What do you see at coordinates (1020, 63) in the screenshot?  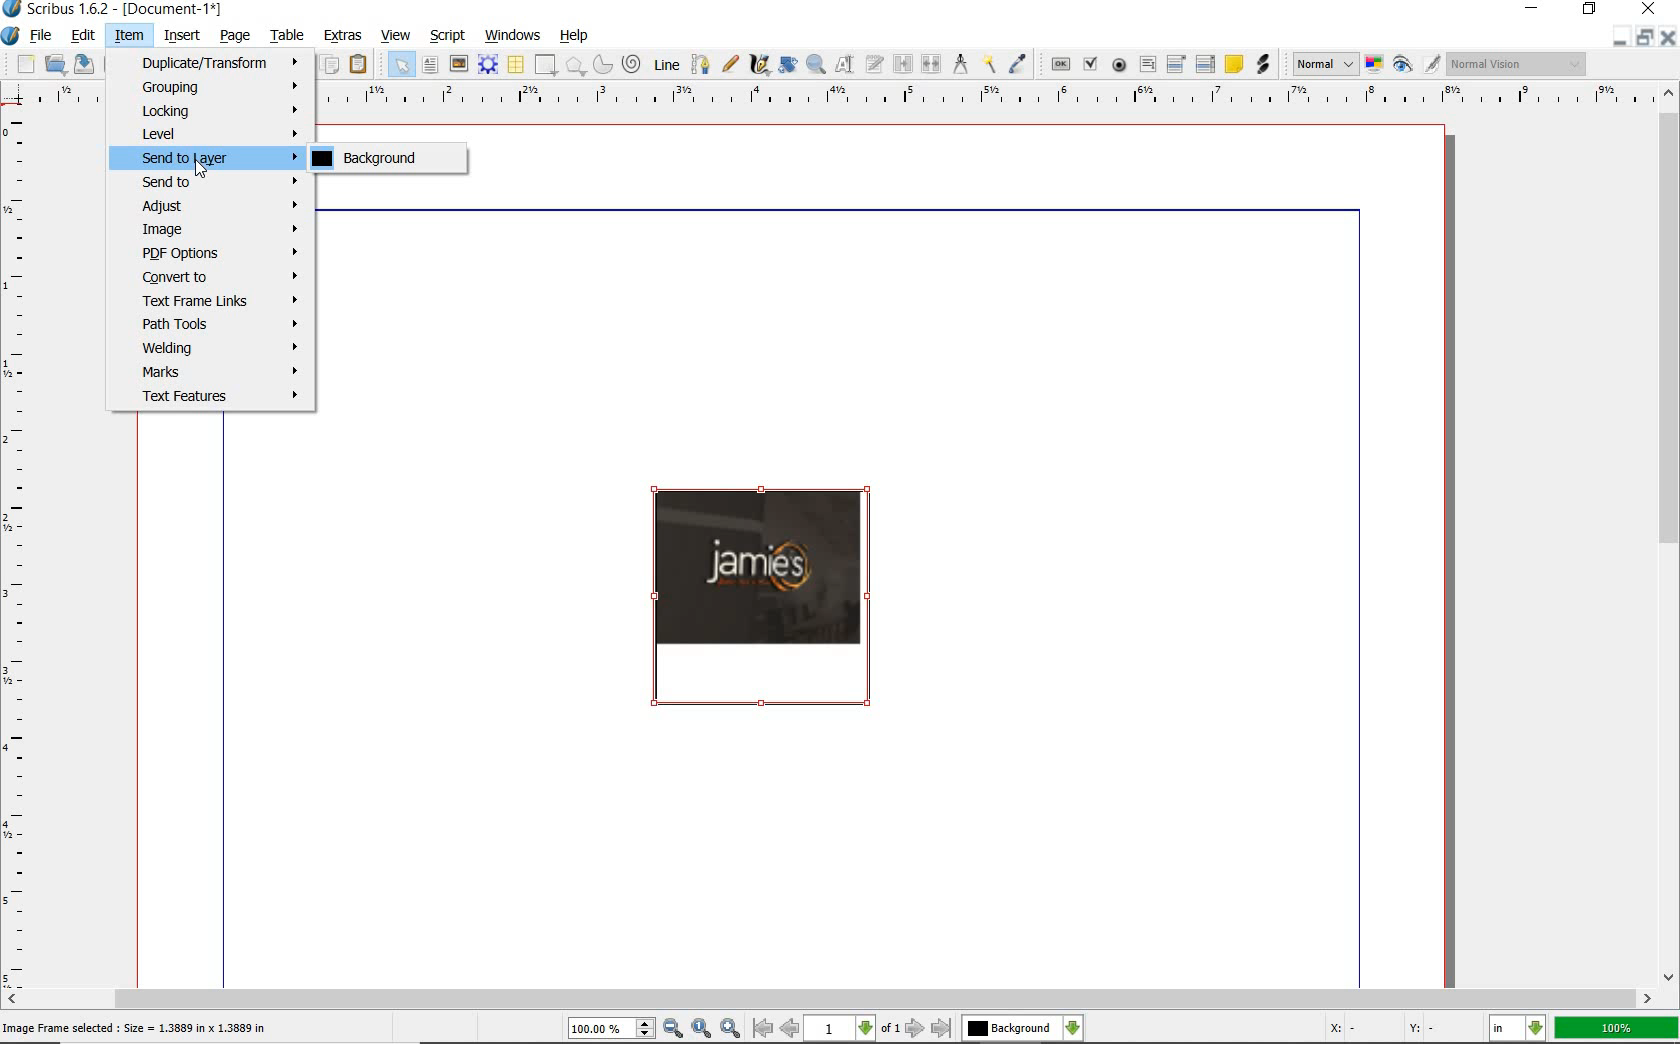 I see `eye dropper` at bounding box center [1020, 63].